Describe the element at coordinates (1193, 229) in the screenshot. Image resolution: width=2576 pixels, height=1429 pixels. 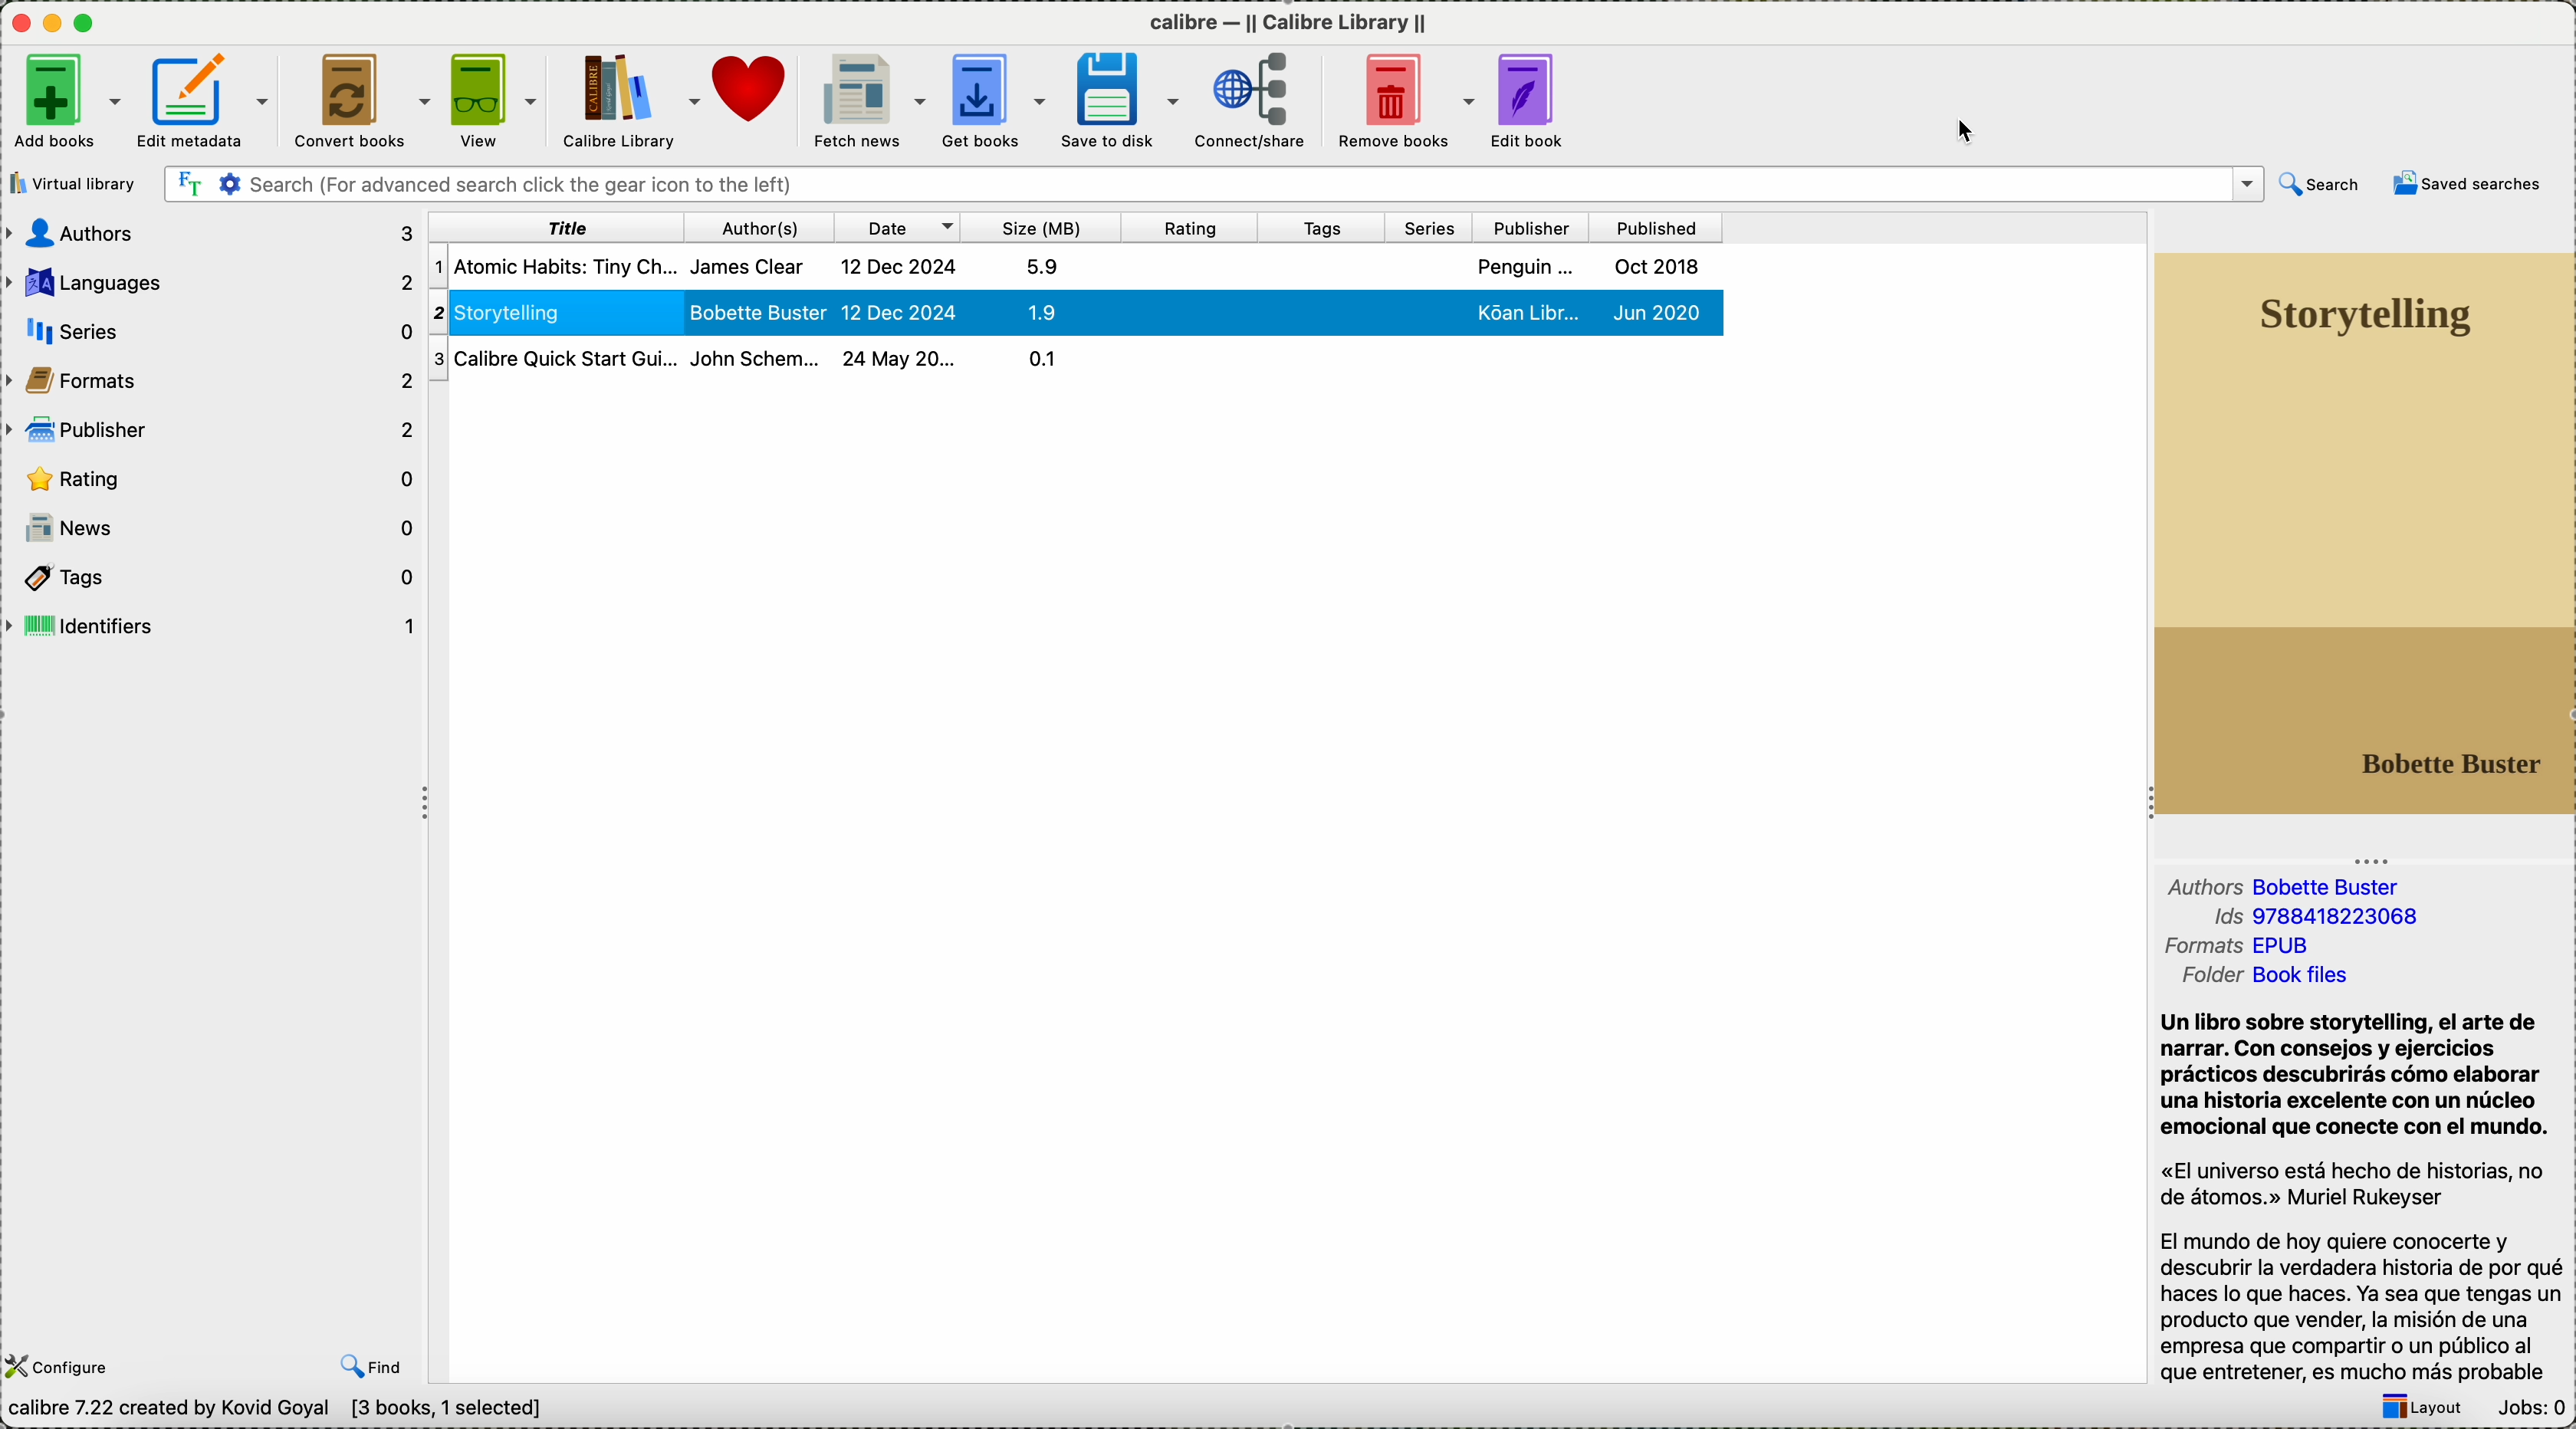
I see `rating` at that location.